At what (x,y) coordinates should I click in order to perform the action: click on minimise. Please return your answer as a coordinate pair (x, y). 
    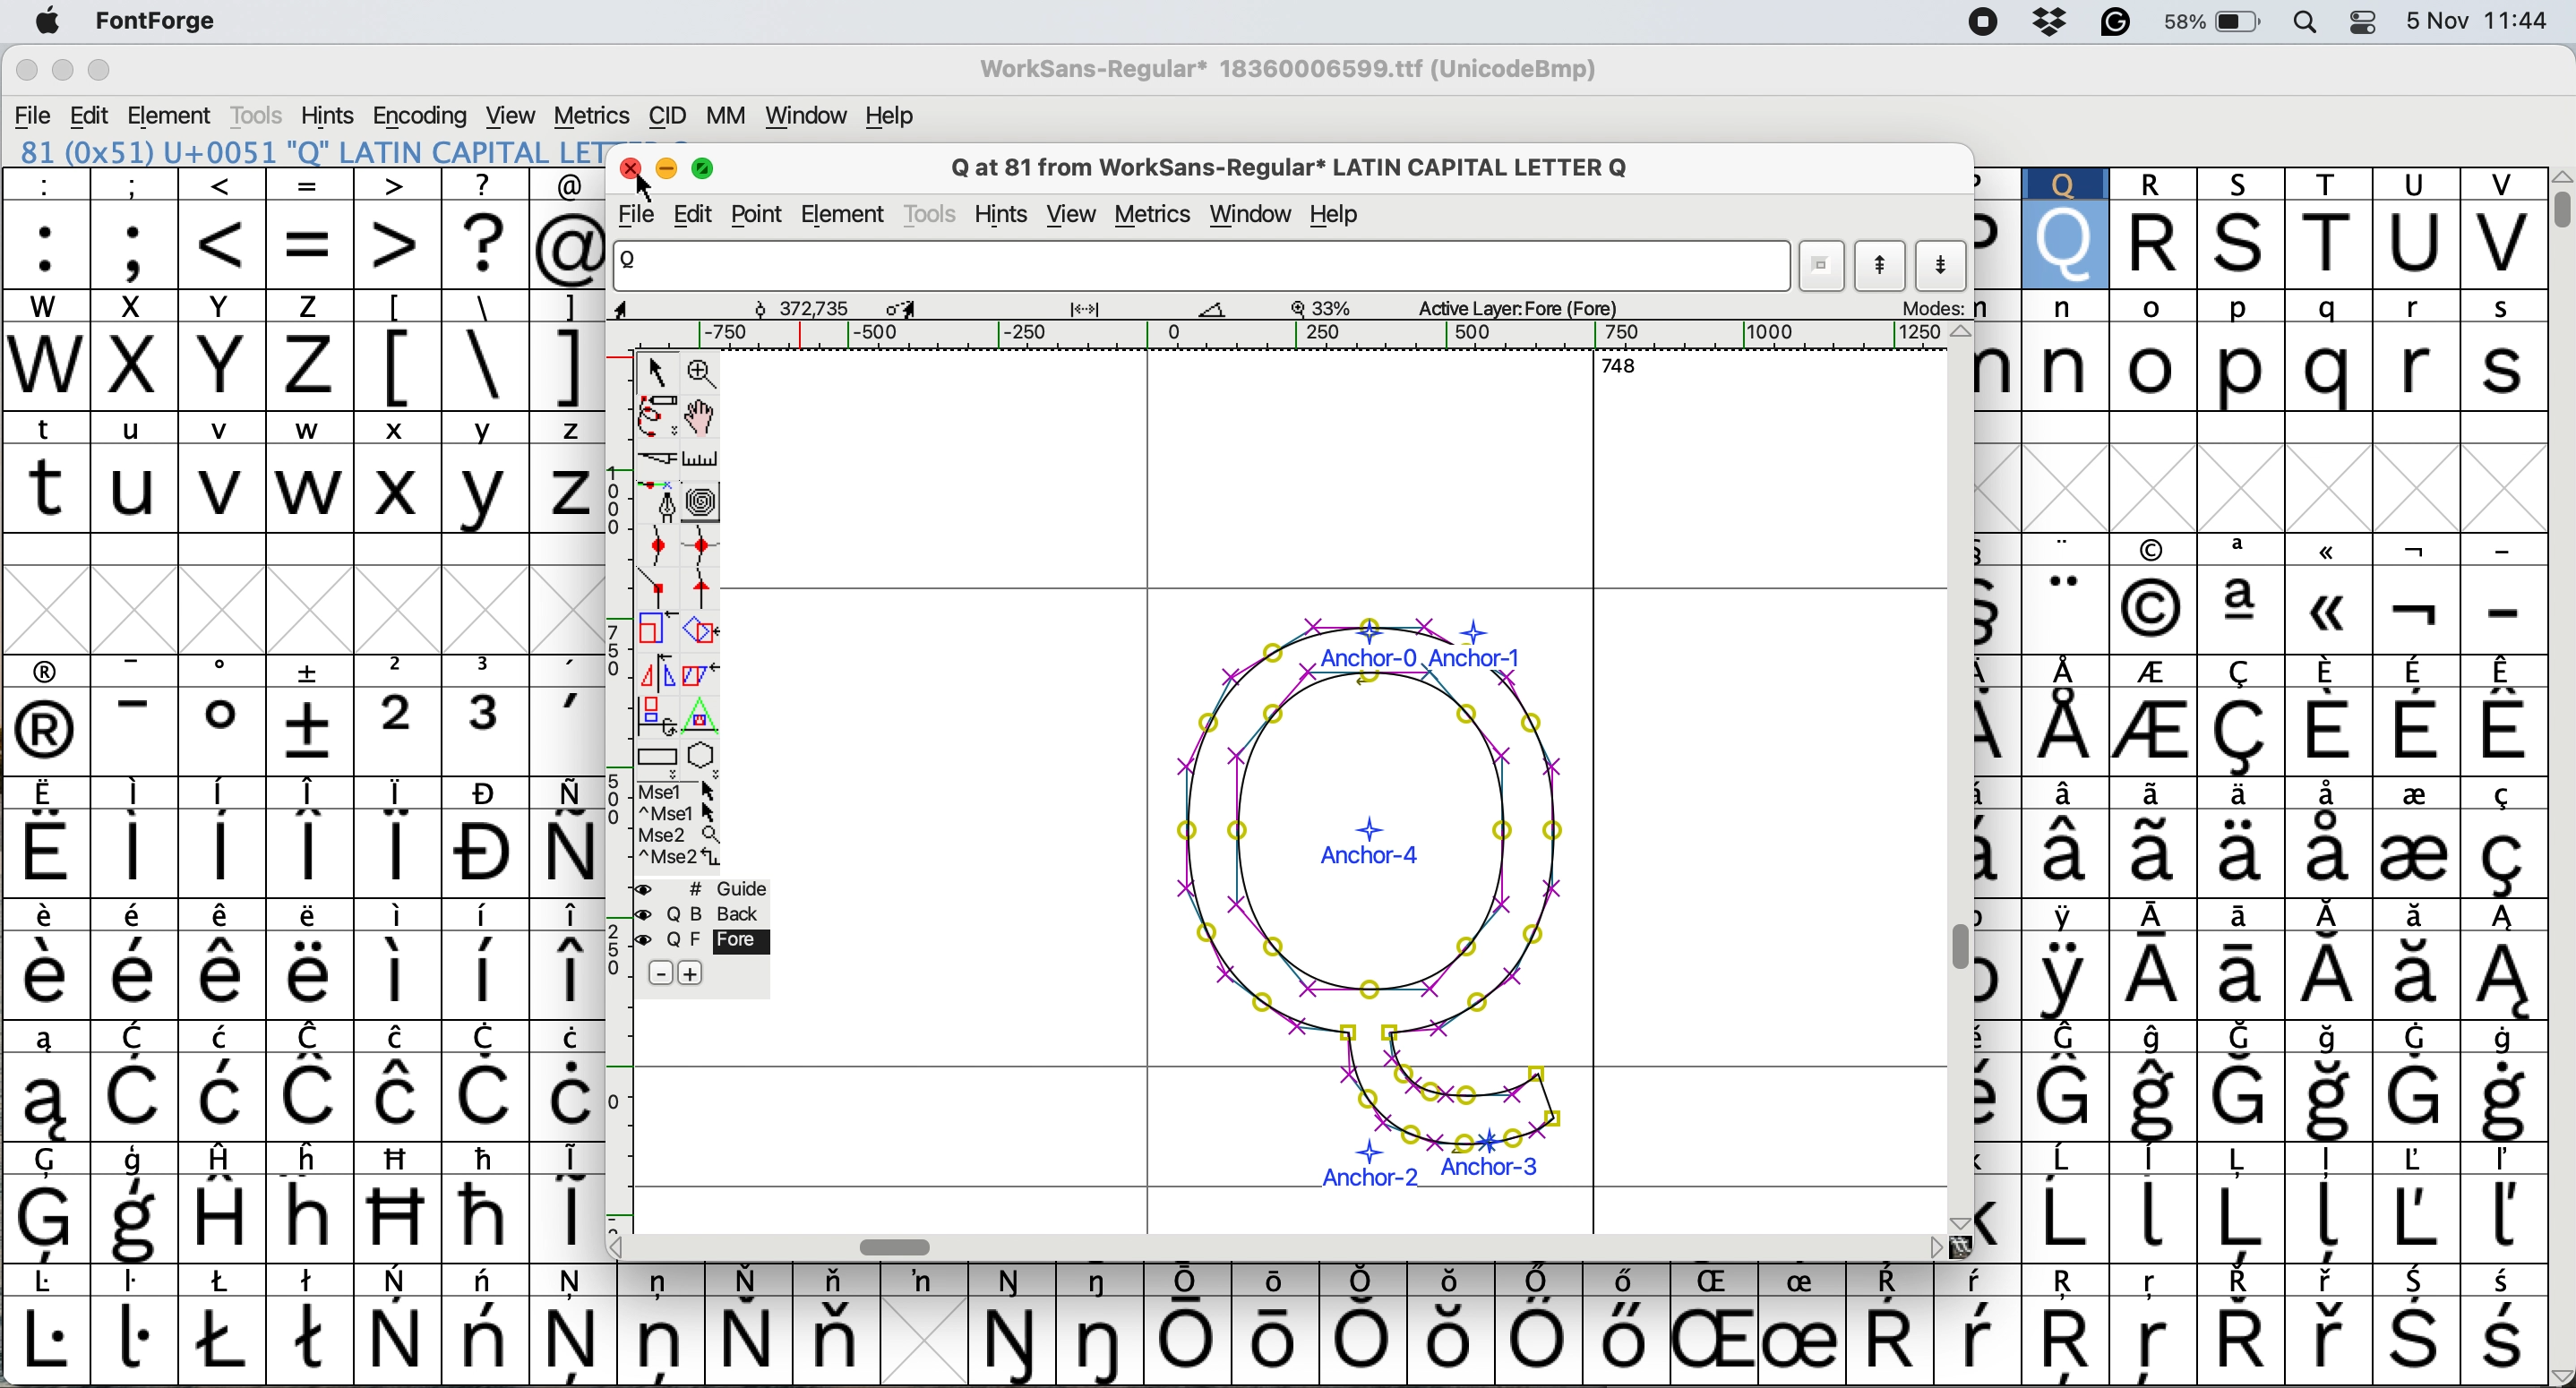
    Looking at the image, I should click on (57, 68).